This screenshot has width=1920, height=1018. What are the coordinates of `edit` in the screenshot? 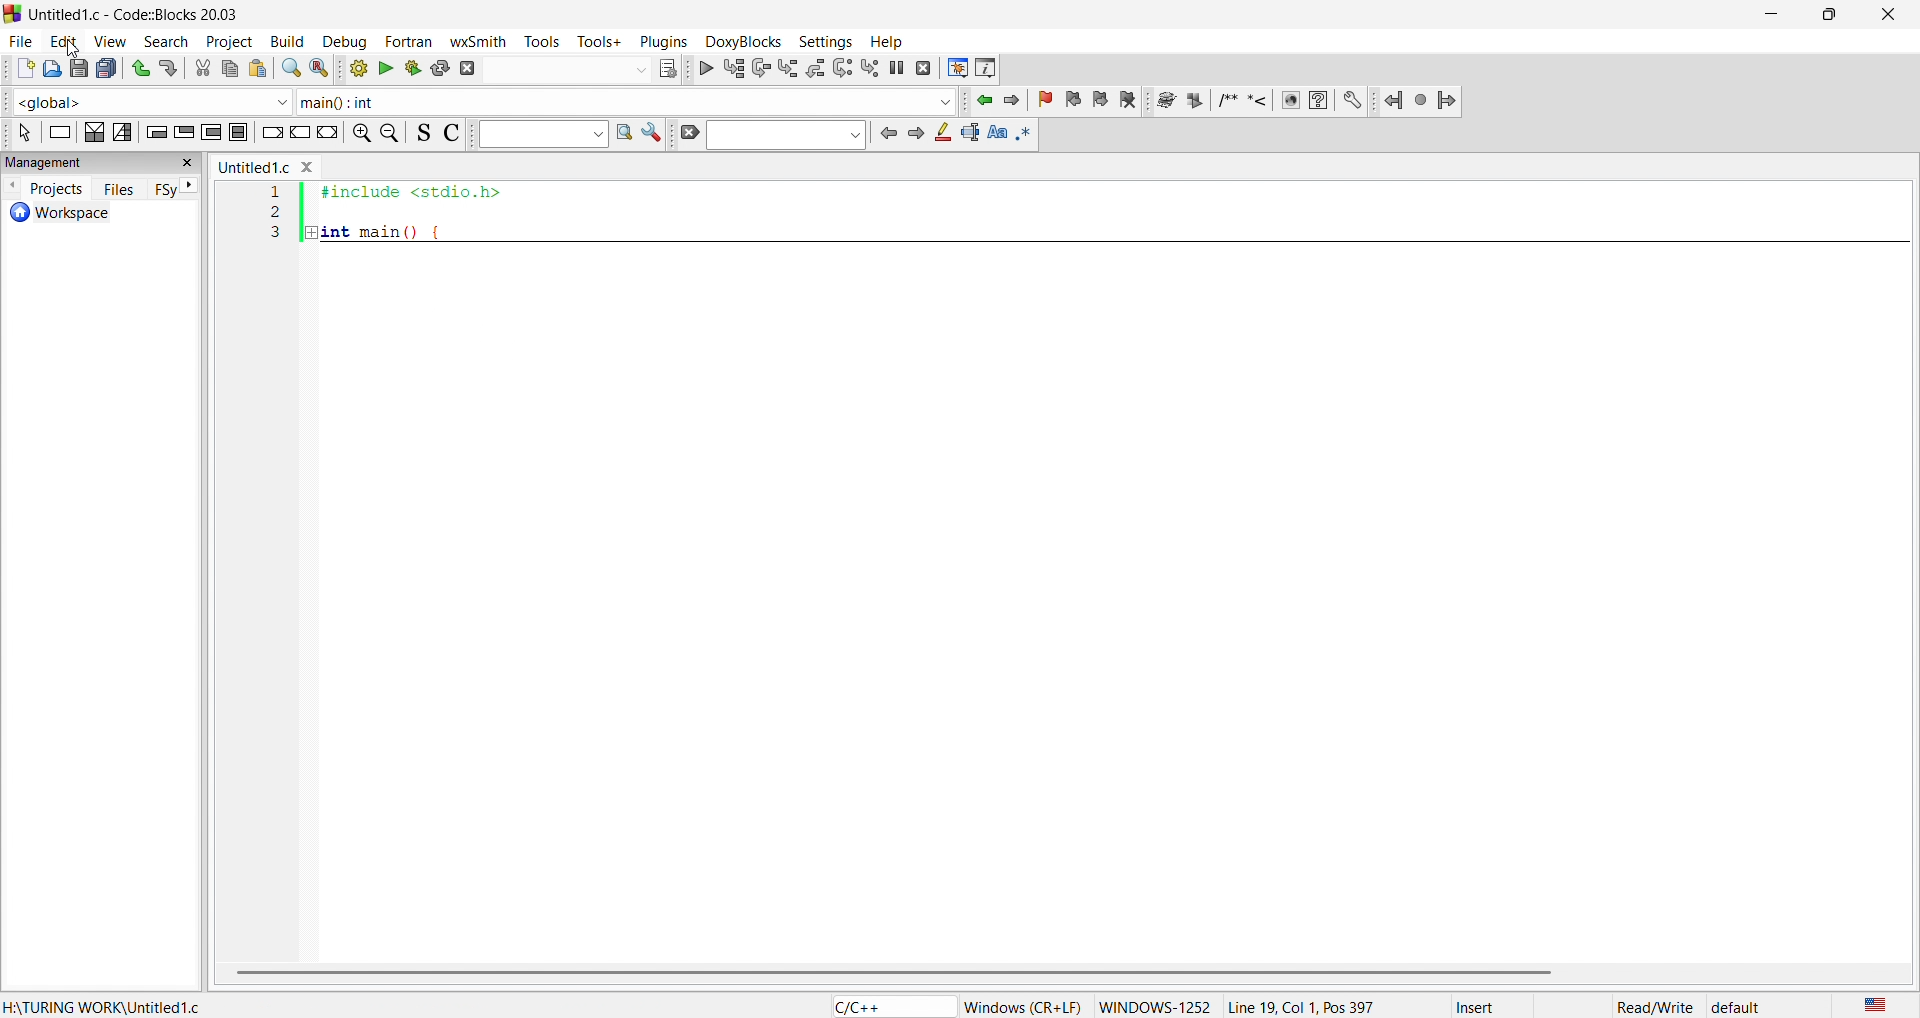 It's located at (62, 39).